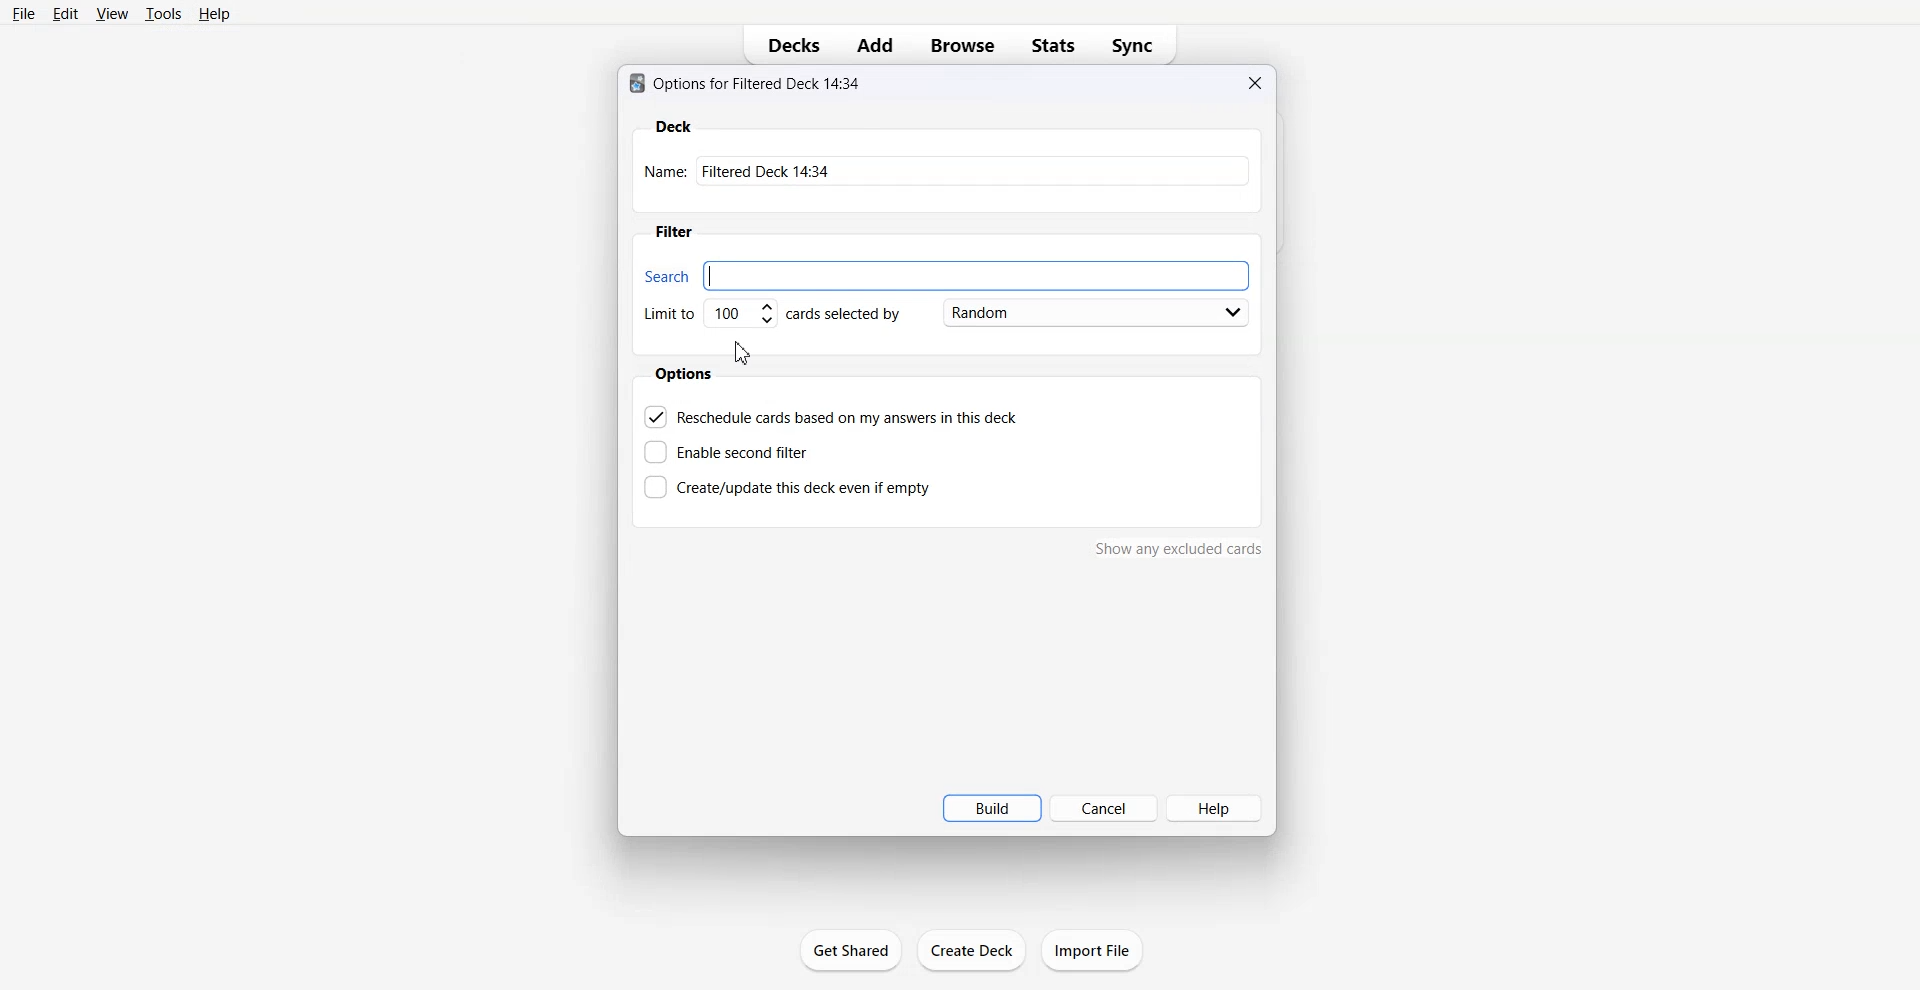 This screenshot has height=990, width=1920. Describe the element at coordinates (1089, 315) in the screenshot. I see `Random` at that location.